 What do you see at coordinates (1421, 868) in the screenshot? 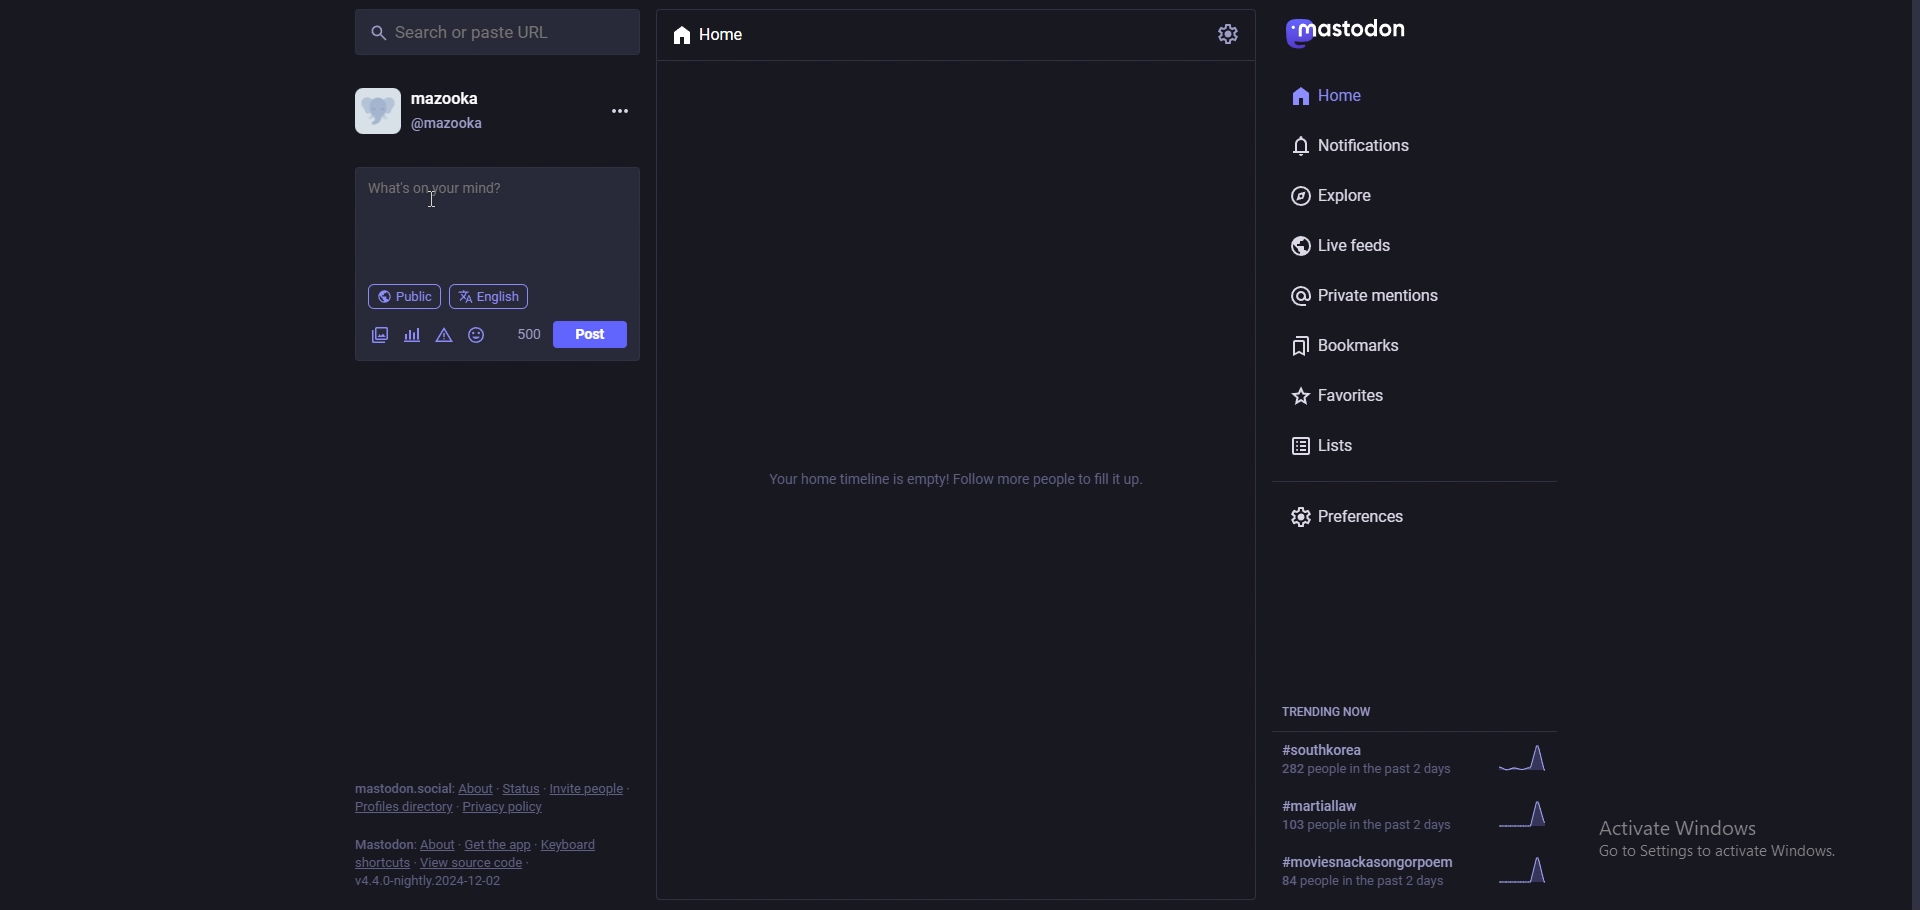
I see `trending` at bounding box center [1421, 868].